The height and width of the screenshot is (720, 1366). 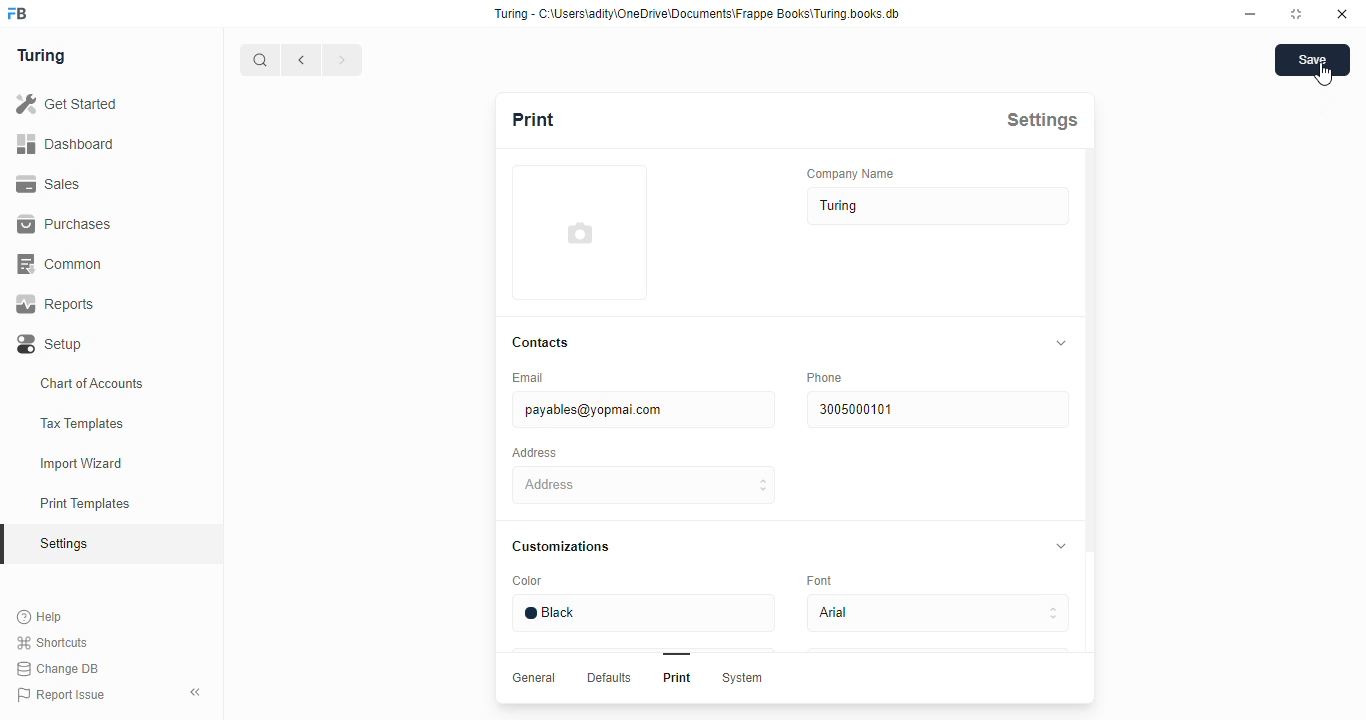 I want to click on Settings
oy, so click(x=98, y=546).